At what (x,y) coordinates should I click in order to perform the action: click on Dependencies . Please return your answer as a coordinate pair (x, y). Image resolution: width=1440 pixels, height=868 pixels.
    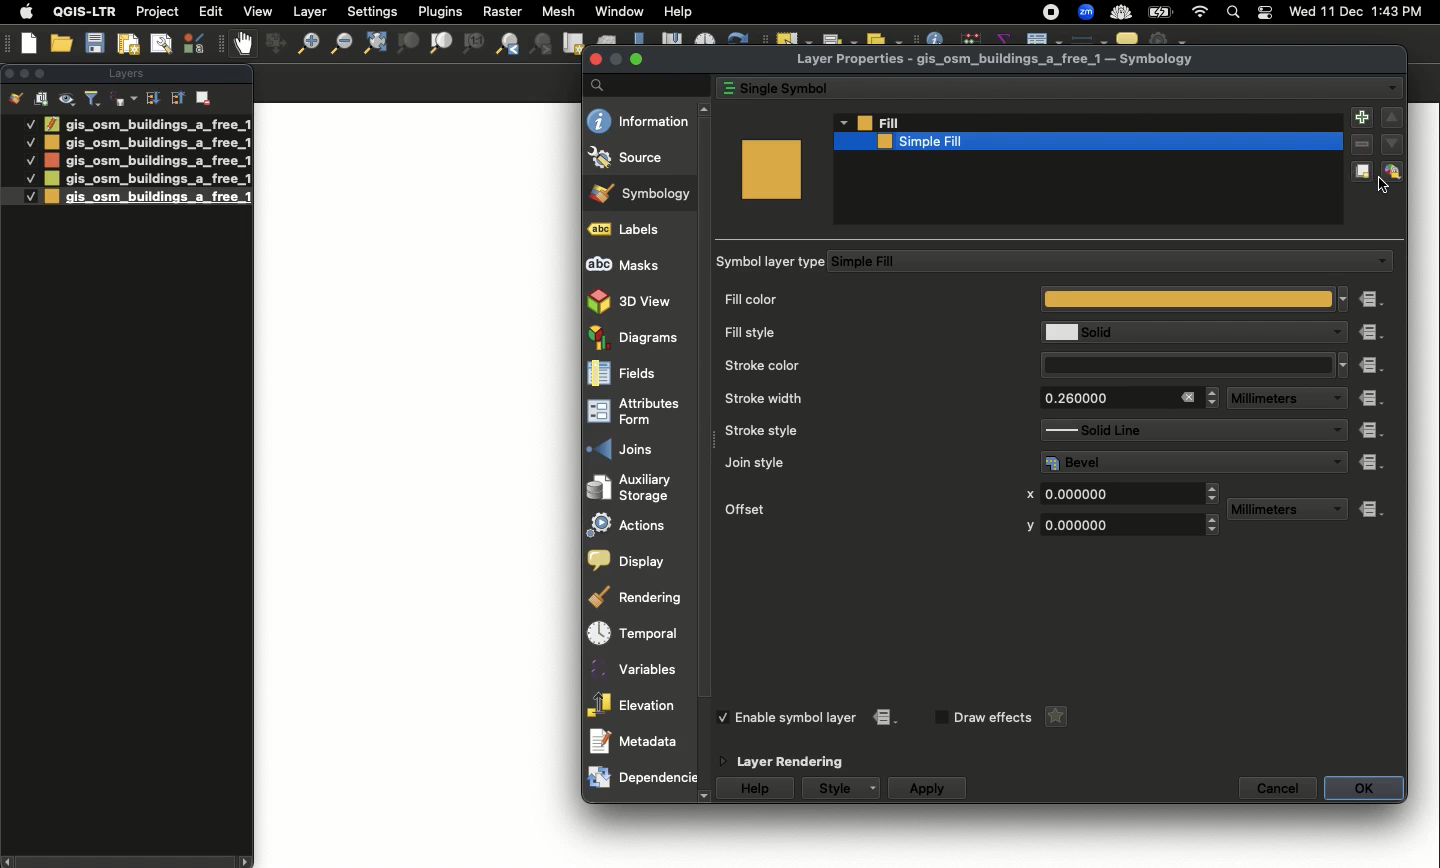
    Looking at the image, I should click on (643, 779).